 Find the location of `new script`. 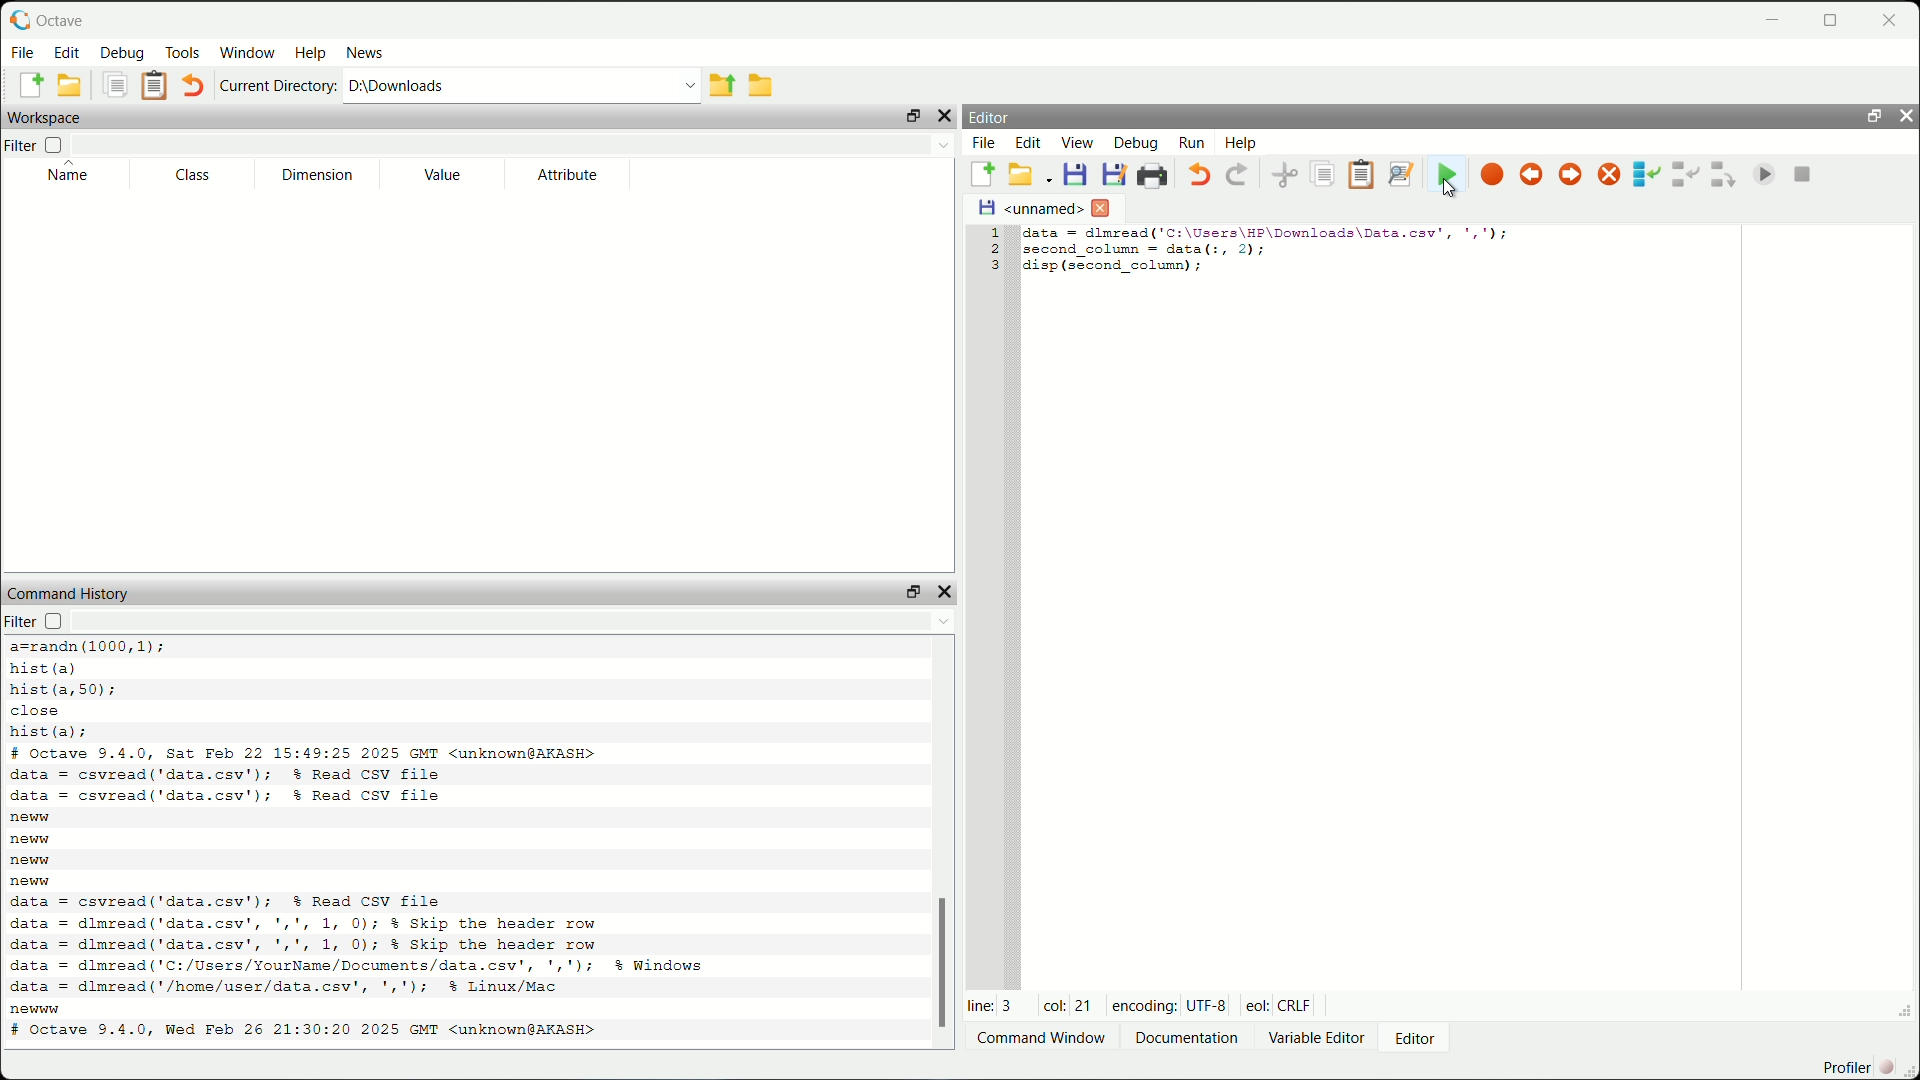

new script is located at coordinates (983, 176).